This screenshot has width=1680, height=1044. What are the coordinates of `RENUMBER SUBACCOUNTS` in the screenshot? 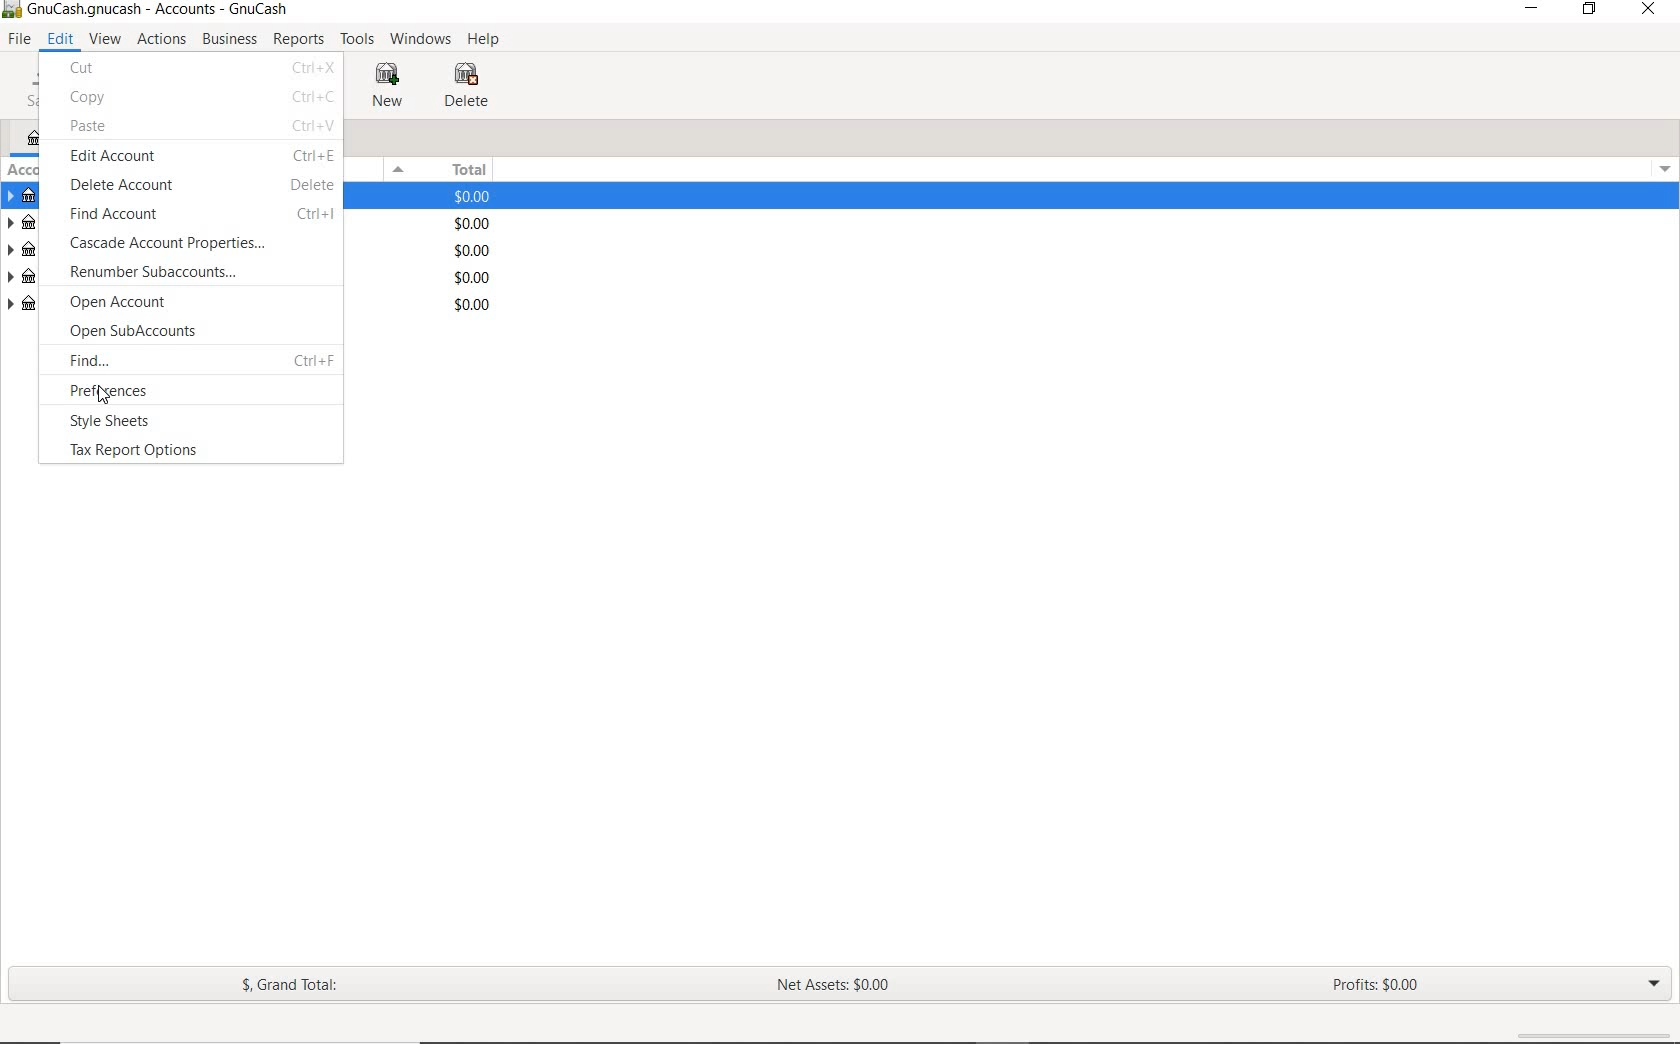 It's located at (196, 273).